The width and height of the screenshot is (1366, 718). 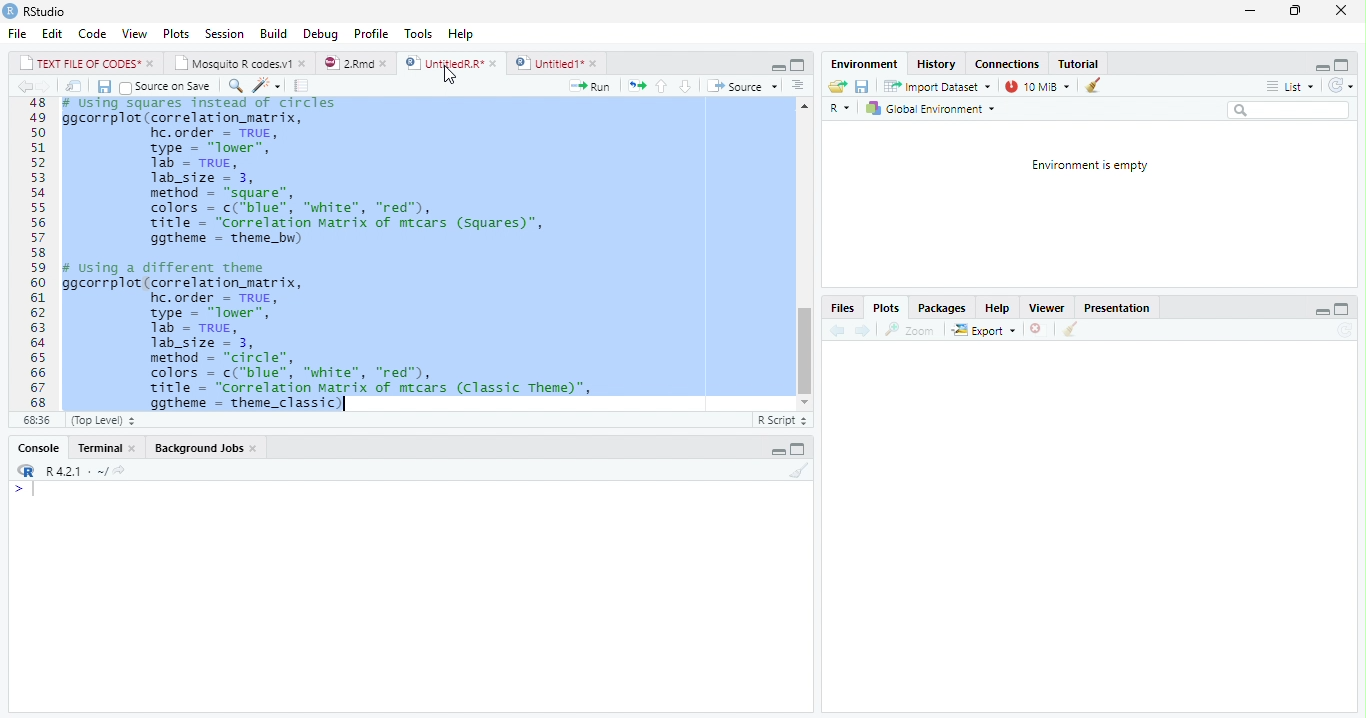 I want to click on go back, so click(x=835, y=332).